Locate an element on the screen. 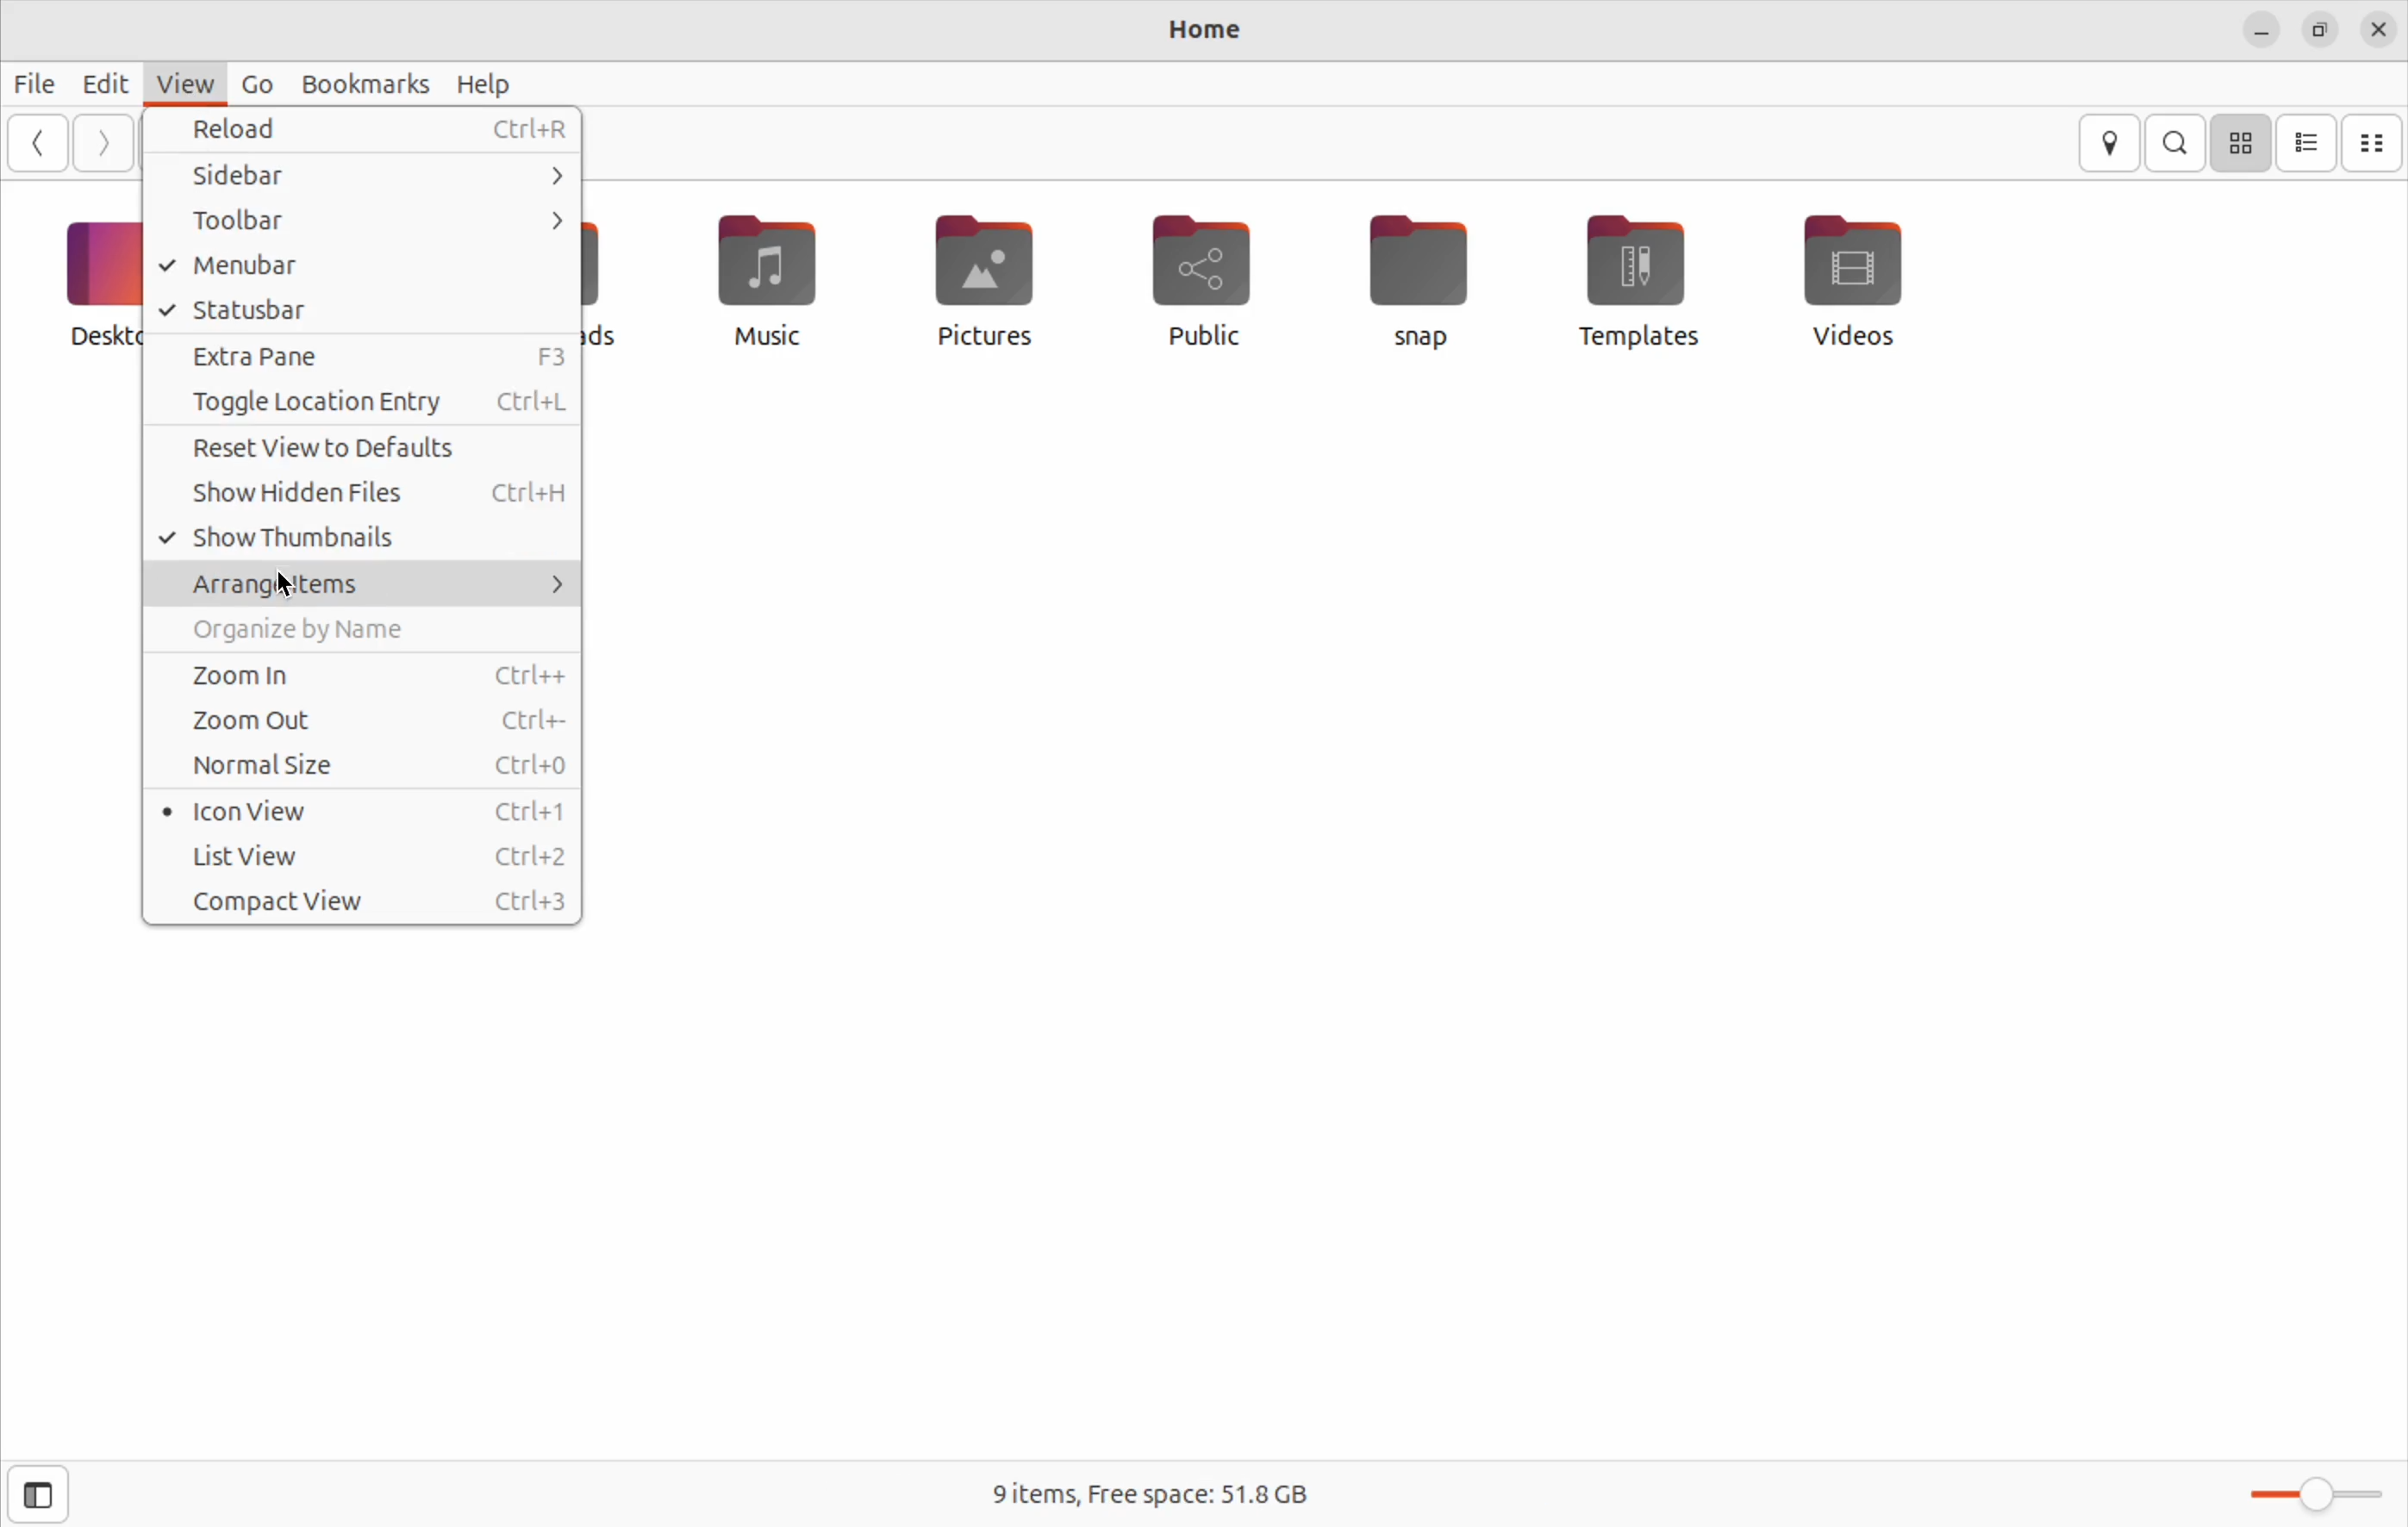 The image size is (2408, 1527). status bar is located at coordinates (363, 309).